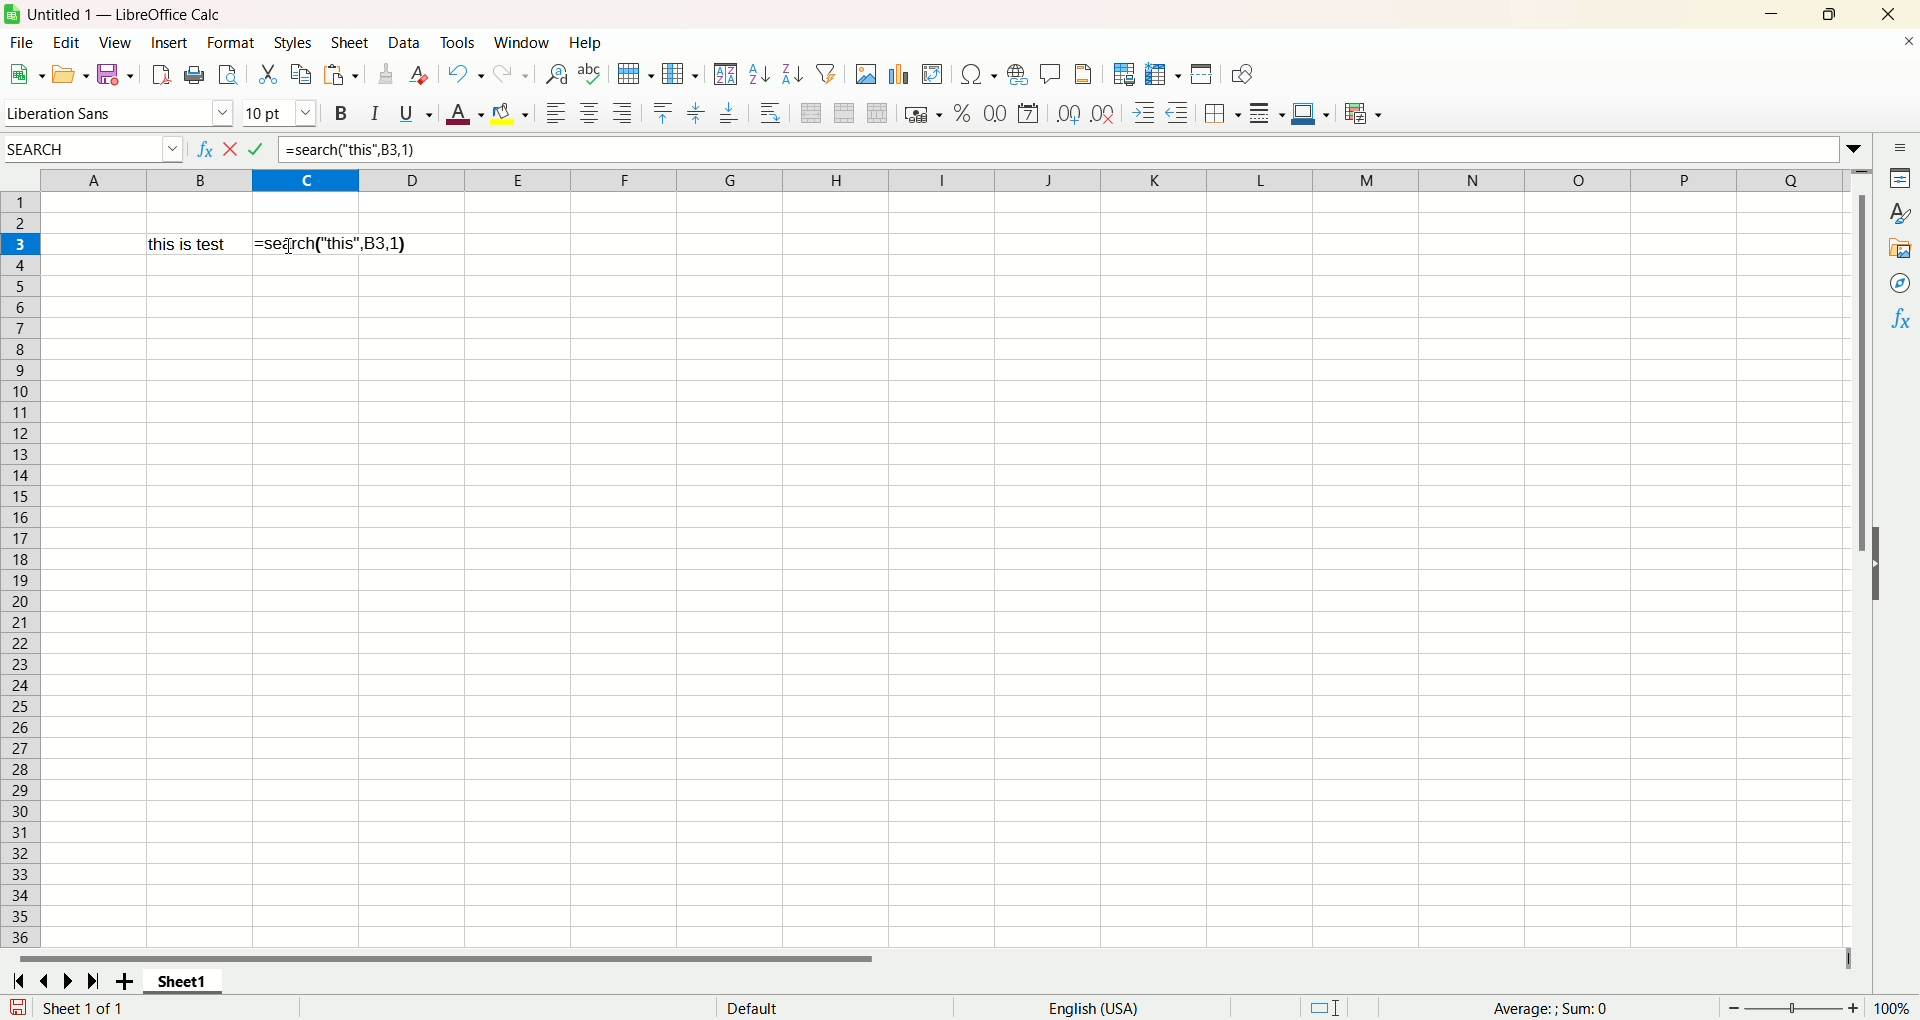 The width and height of the screenshot is (1920, 1020). I want to click on font size, so click(280, 113).